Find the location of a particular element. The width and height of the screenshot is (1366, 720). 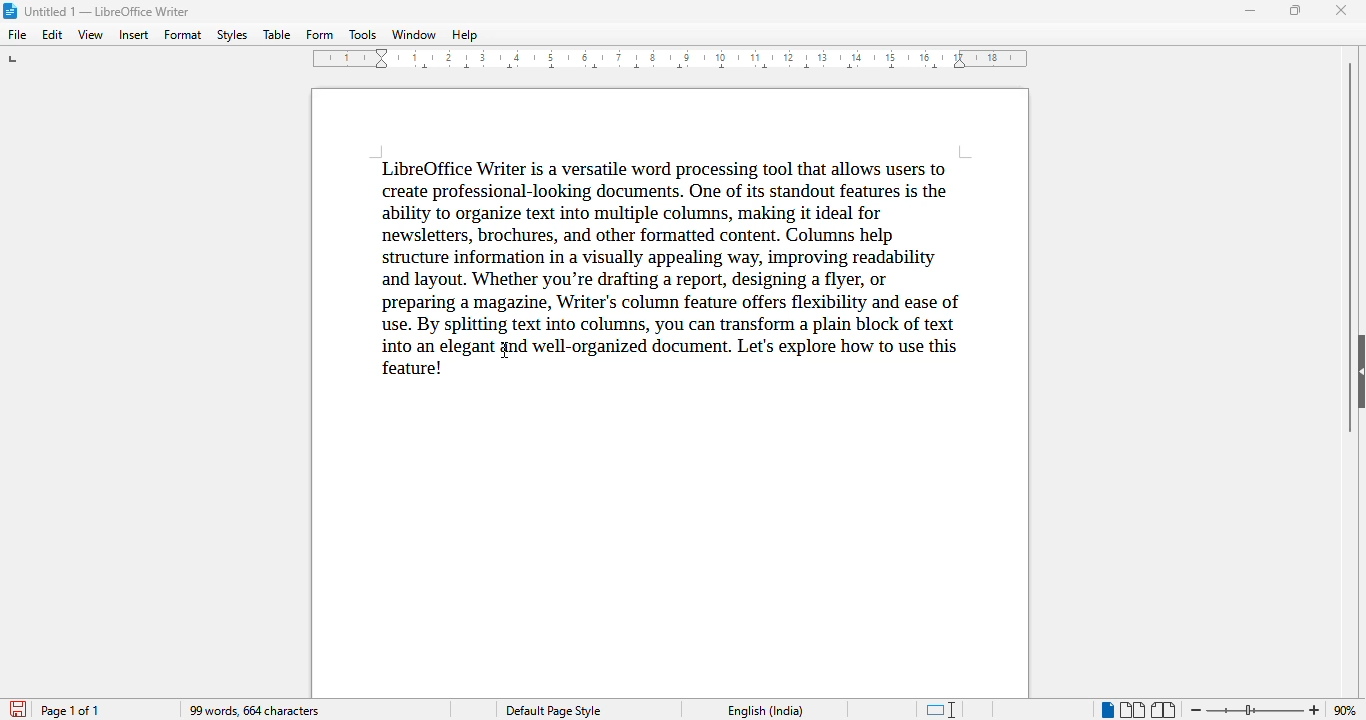

file is located at coordinates (19, 35).